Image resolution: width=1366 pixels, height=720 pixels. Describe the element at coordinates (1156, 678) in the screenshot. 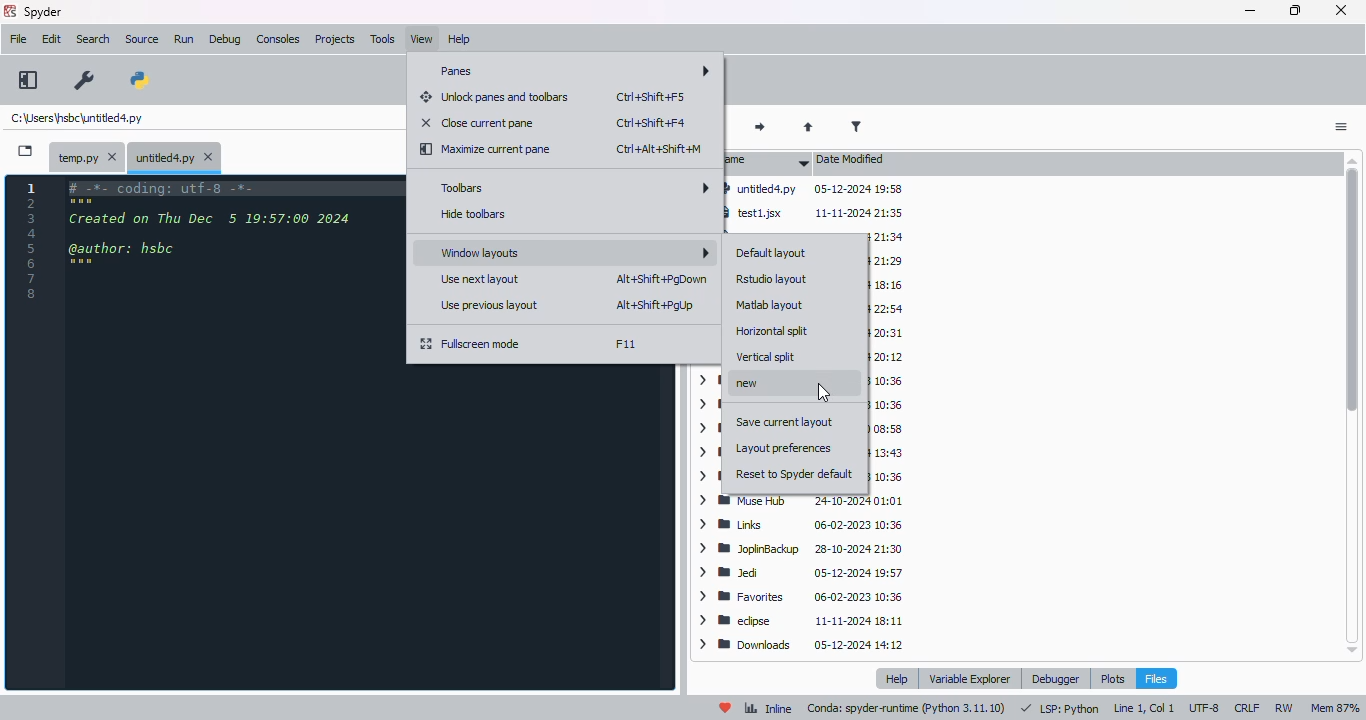

I see `files` at that location.